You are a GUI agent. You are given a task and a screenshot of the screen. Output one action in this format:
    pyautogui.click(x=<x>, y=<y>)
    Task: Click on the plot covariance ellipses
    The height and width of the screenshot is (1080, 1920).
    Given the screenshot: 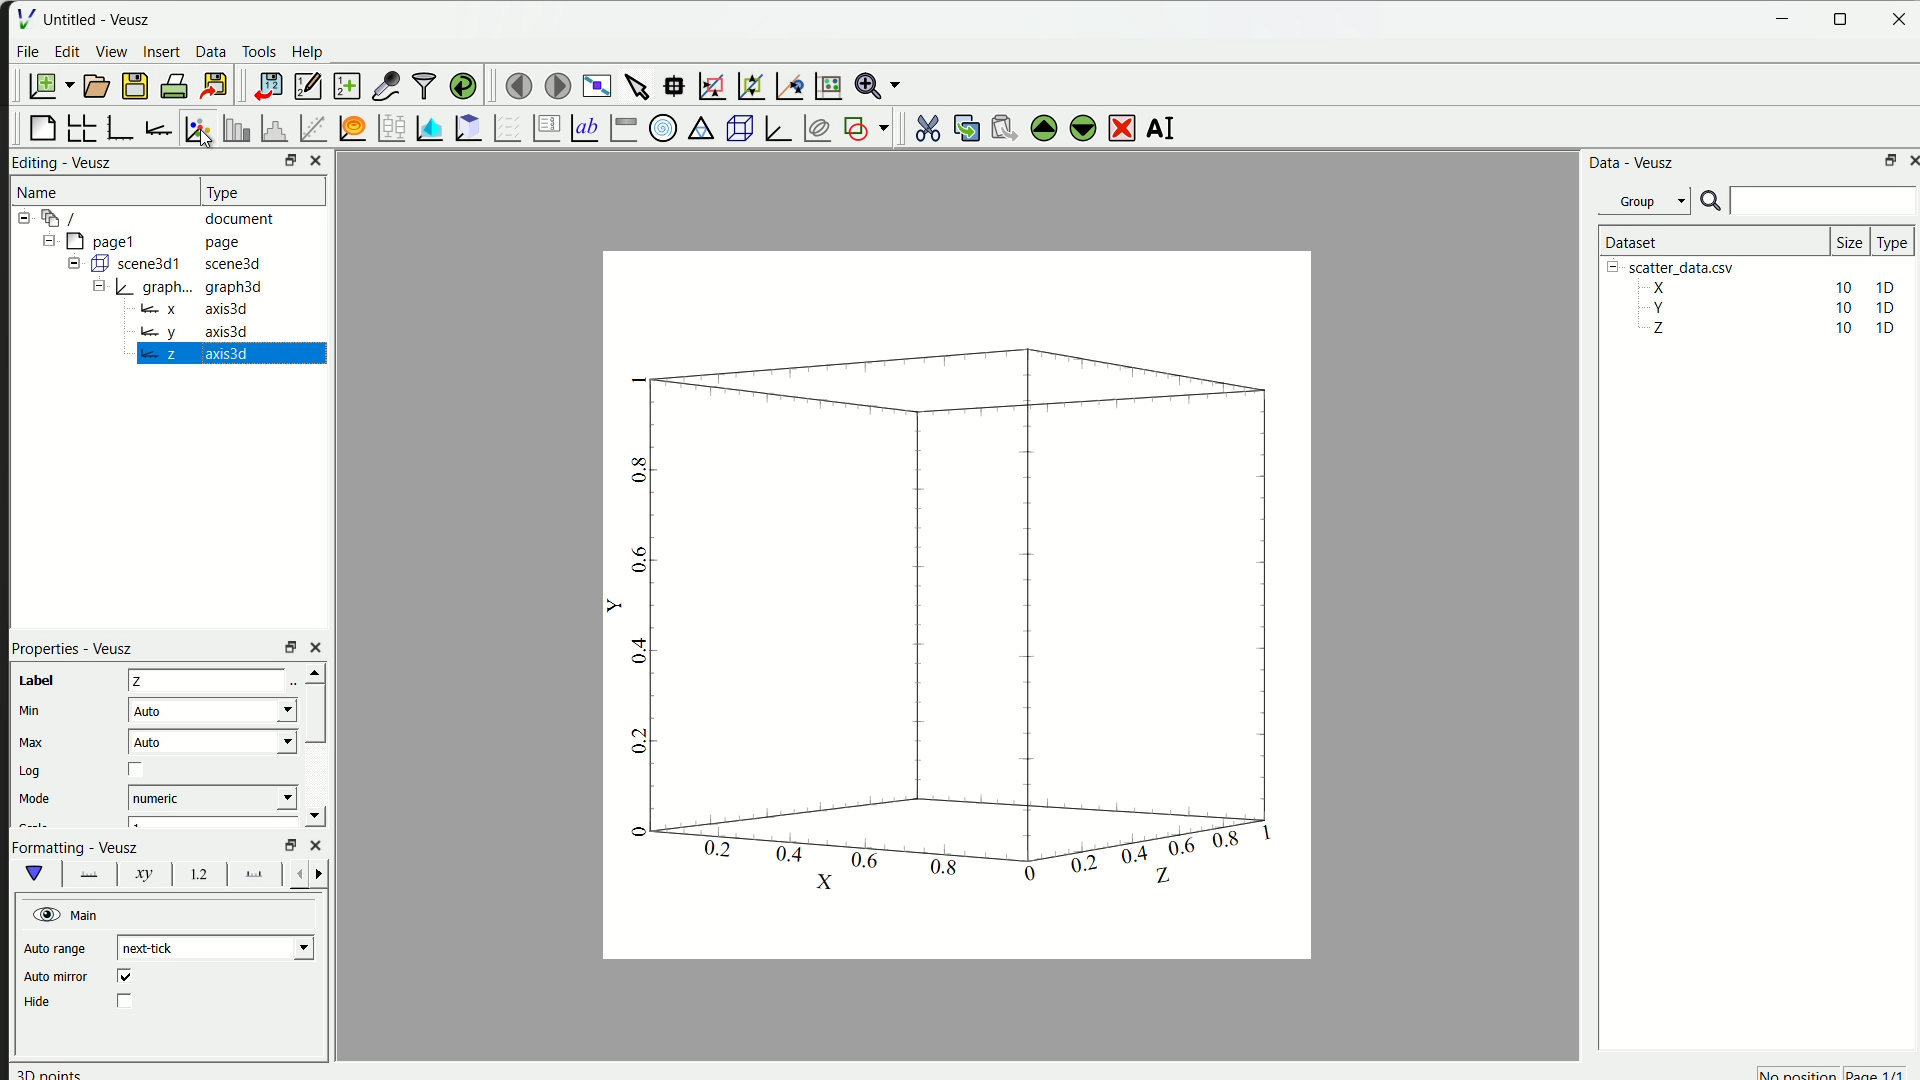 What is the action you would take?
    pyautogui.click(x=814, y=127)
    